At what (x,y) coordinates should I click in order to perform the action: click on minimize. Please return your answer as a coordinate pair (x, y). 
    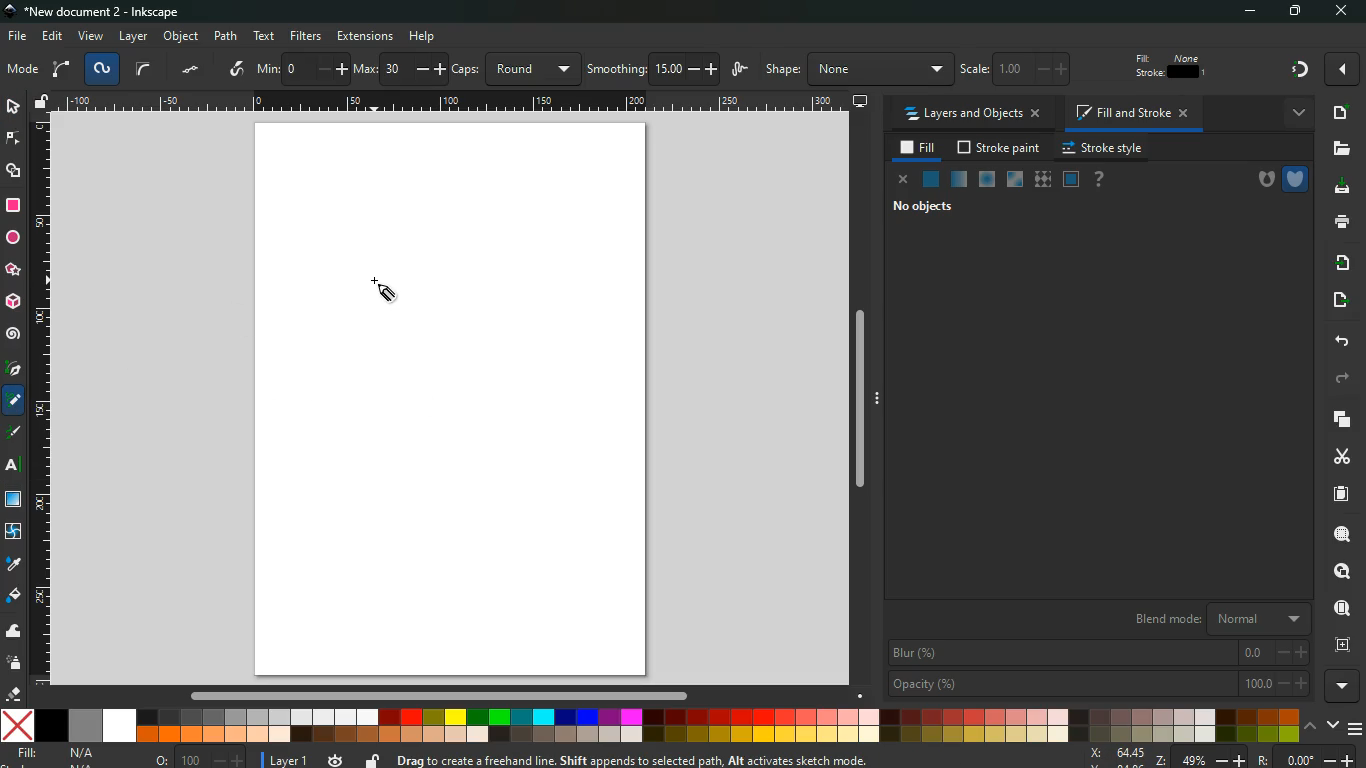
    Looking at the image, I should click on (1243, 12).